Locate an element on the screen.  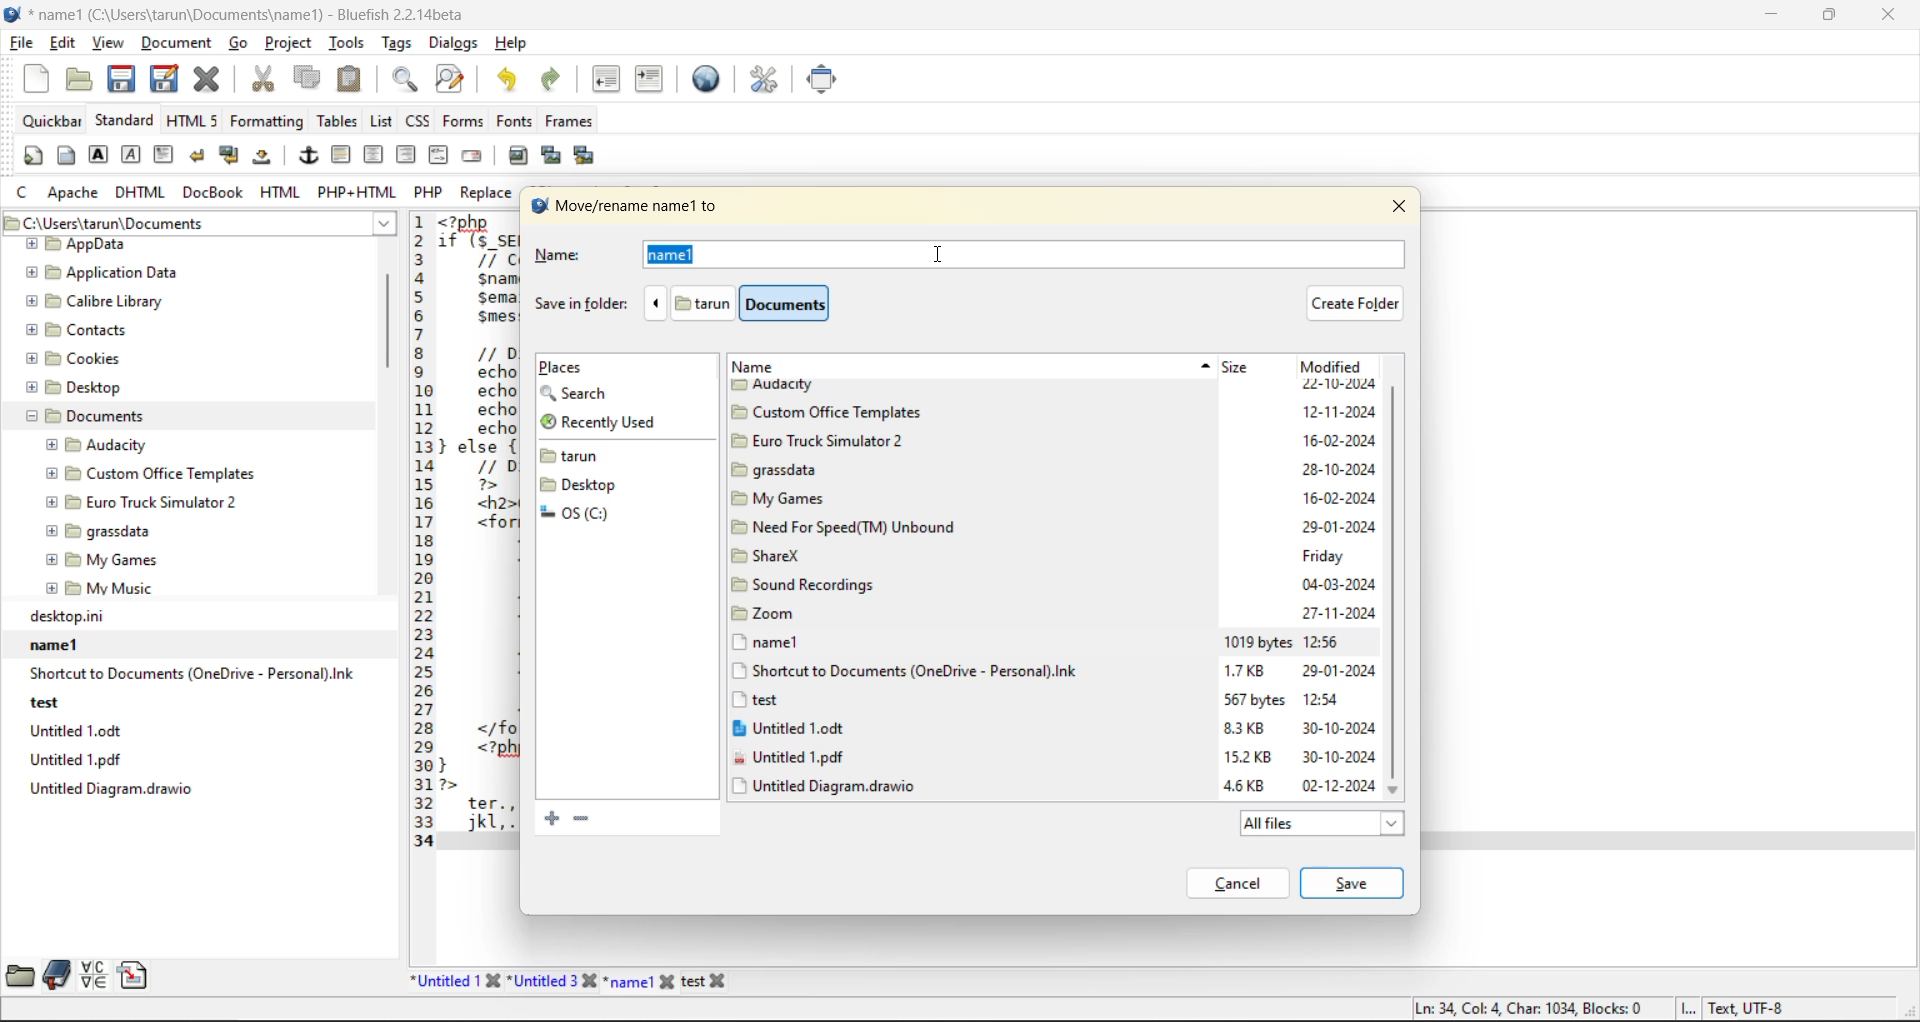
save is located at coordinates (123, 80).